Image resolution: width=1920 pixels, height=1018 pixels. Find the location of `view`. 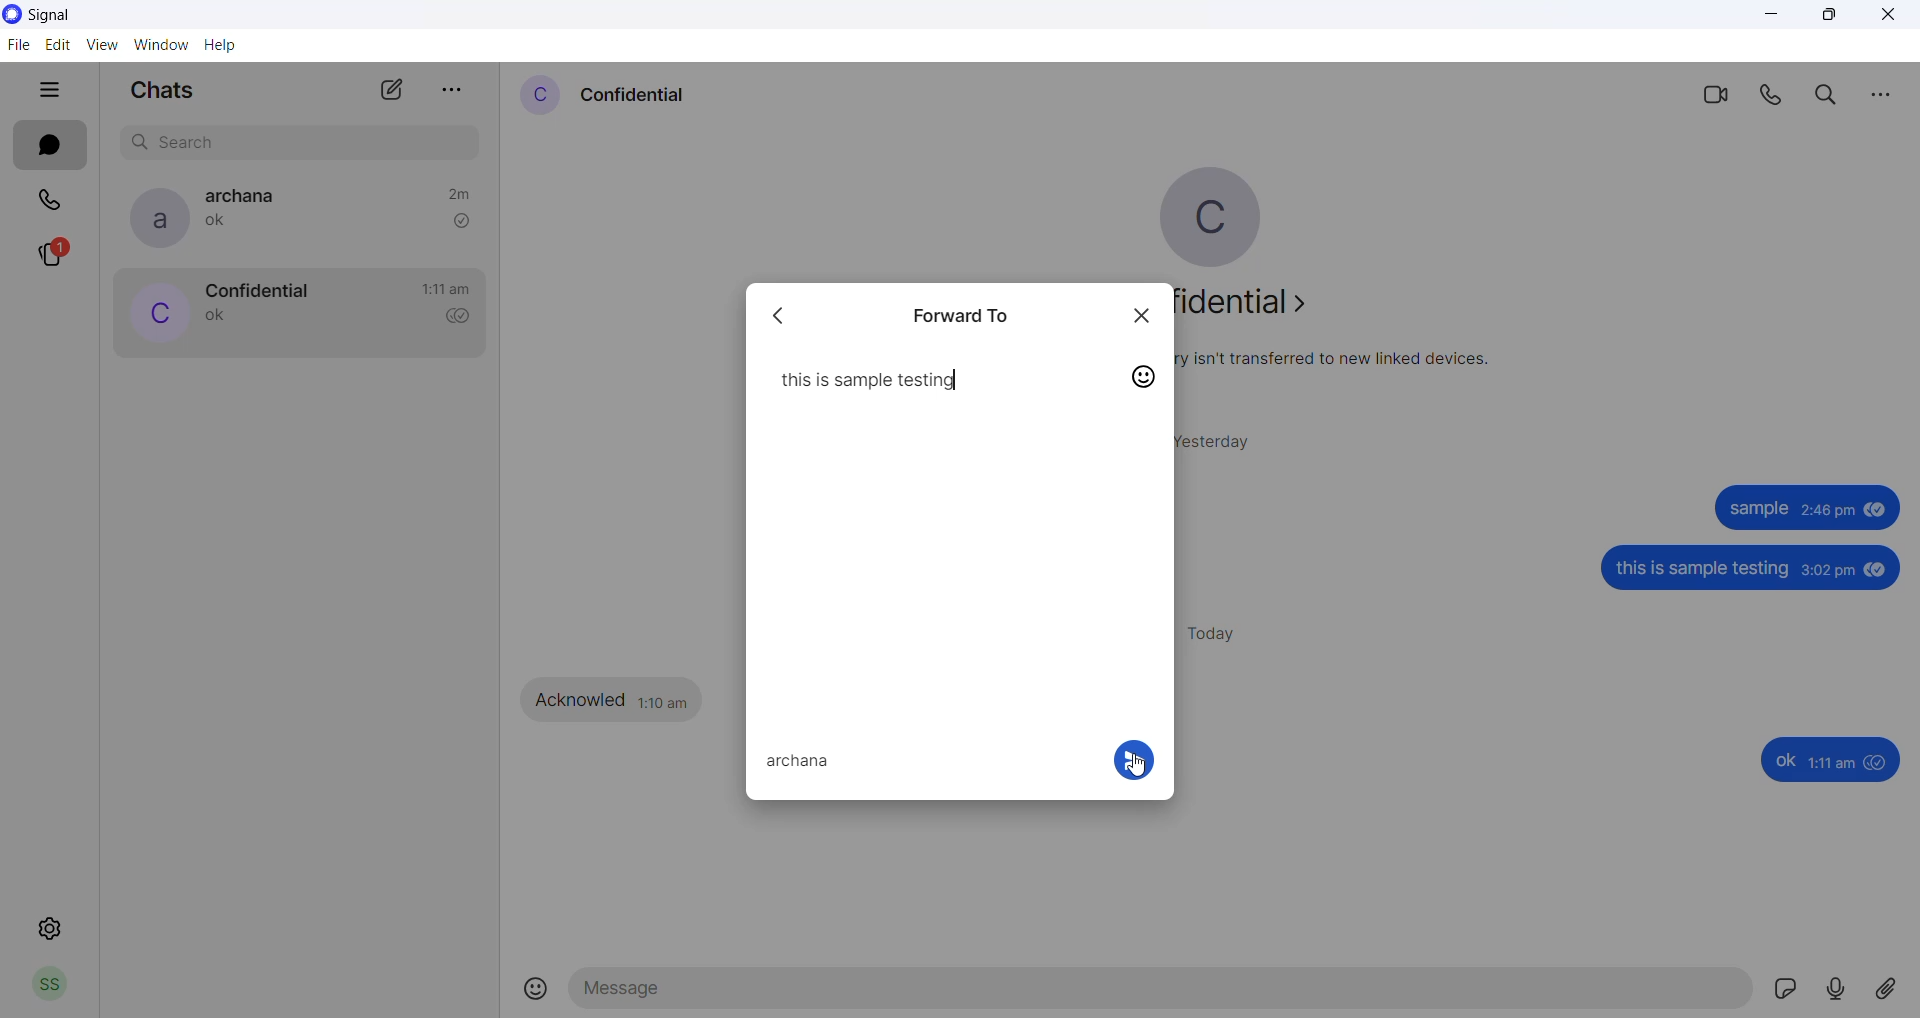

view is located at coordinates (104, 46).